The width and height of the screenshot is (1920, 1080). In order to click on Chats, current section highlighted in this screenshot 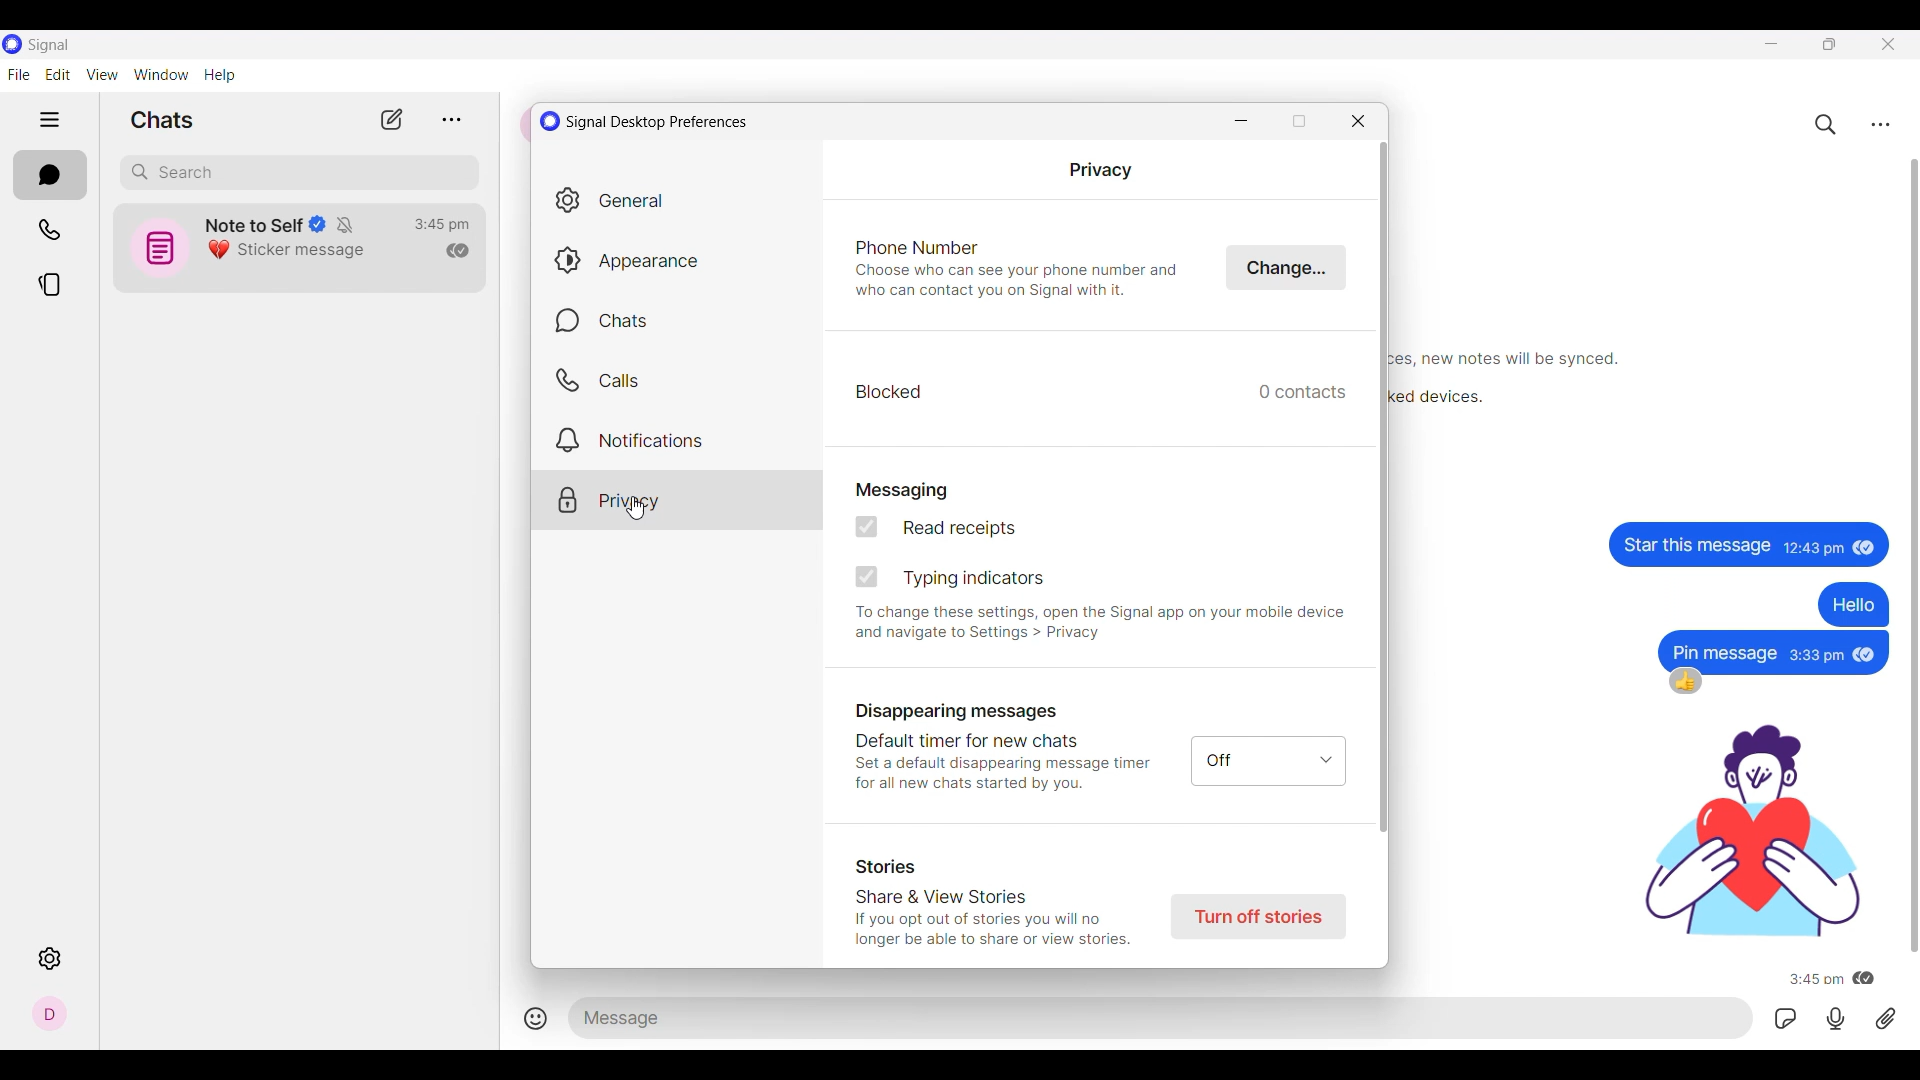, I will do `click(51, 176)`.